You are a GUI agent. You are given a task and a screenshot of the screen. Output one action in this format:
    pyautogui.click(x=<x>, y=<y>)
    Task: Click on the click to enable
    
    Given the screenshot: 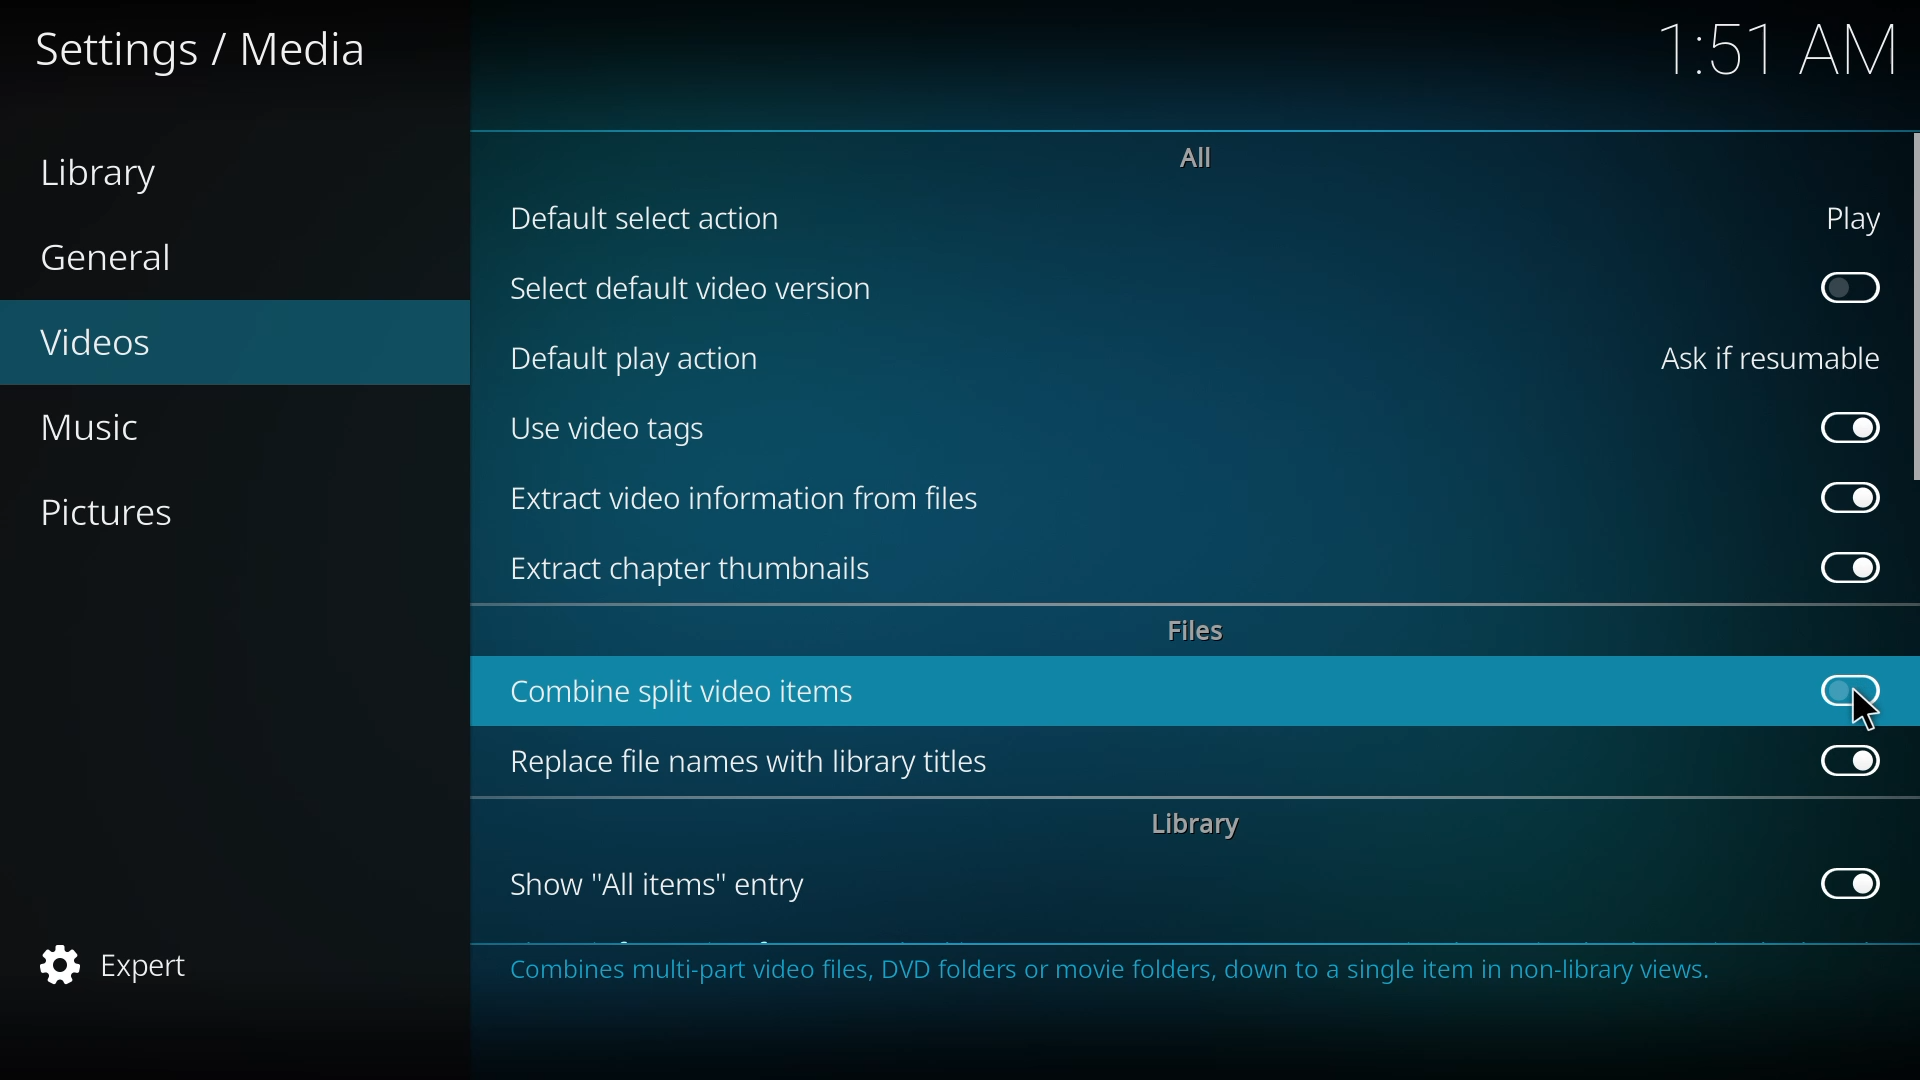 What is the action you would take?
    pyautogui.click(x=1844, y=684)
    